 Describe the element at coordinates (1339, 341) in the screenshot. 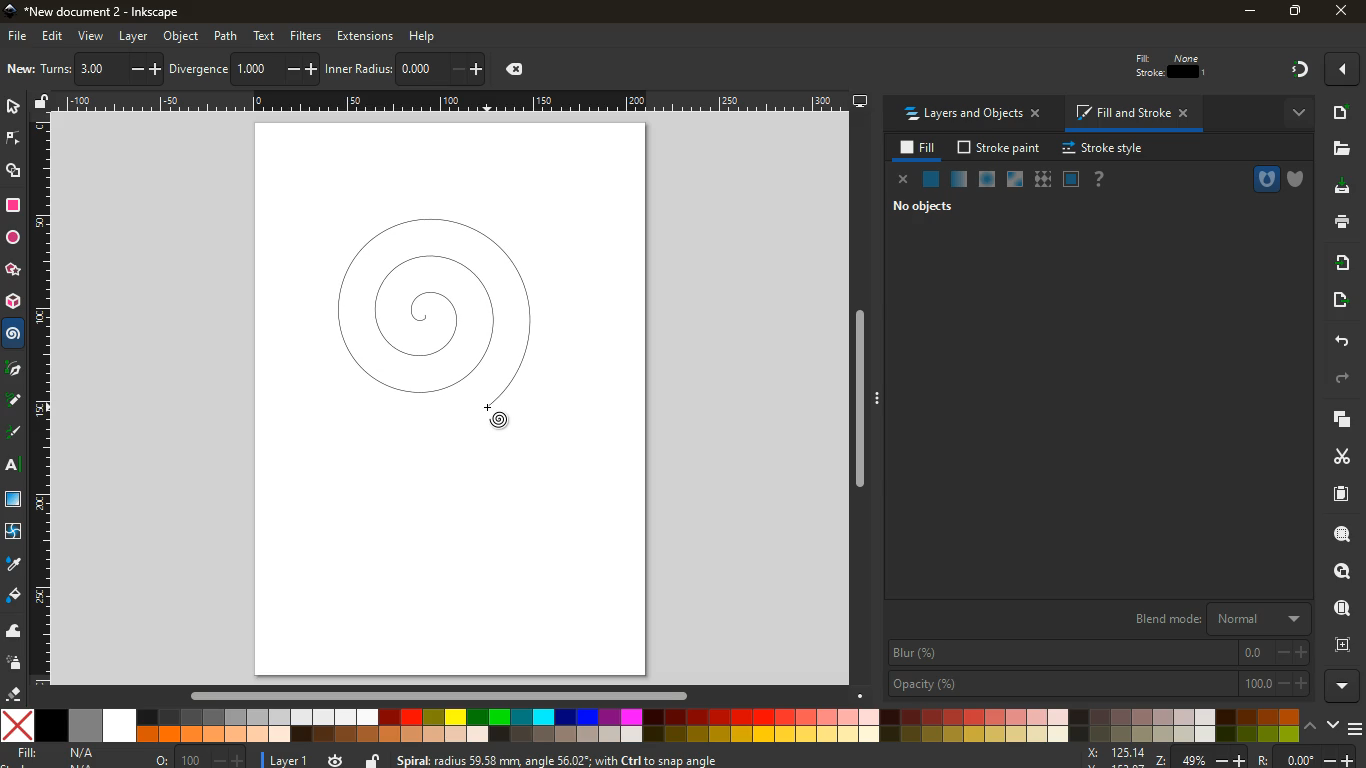

I see `back` at that location.